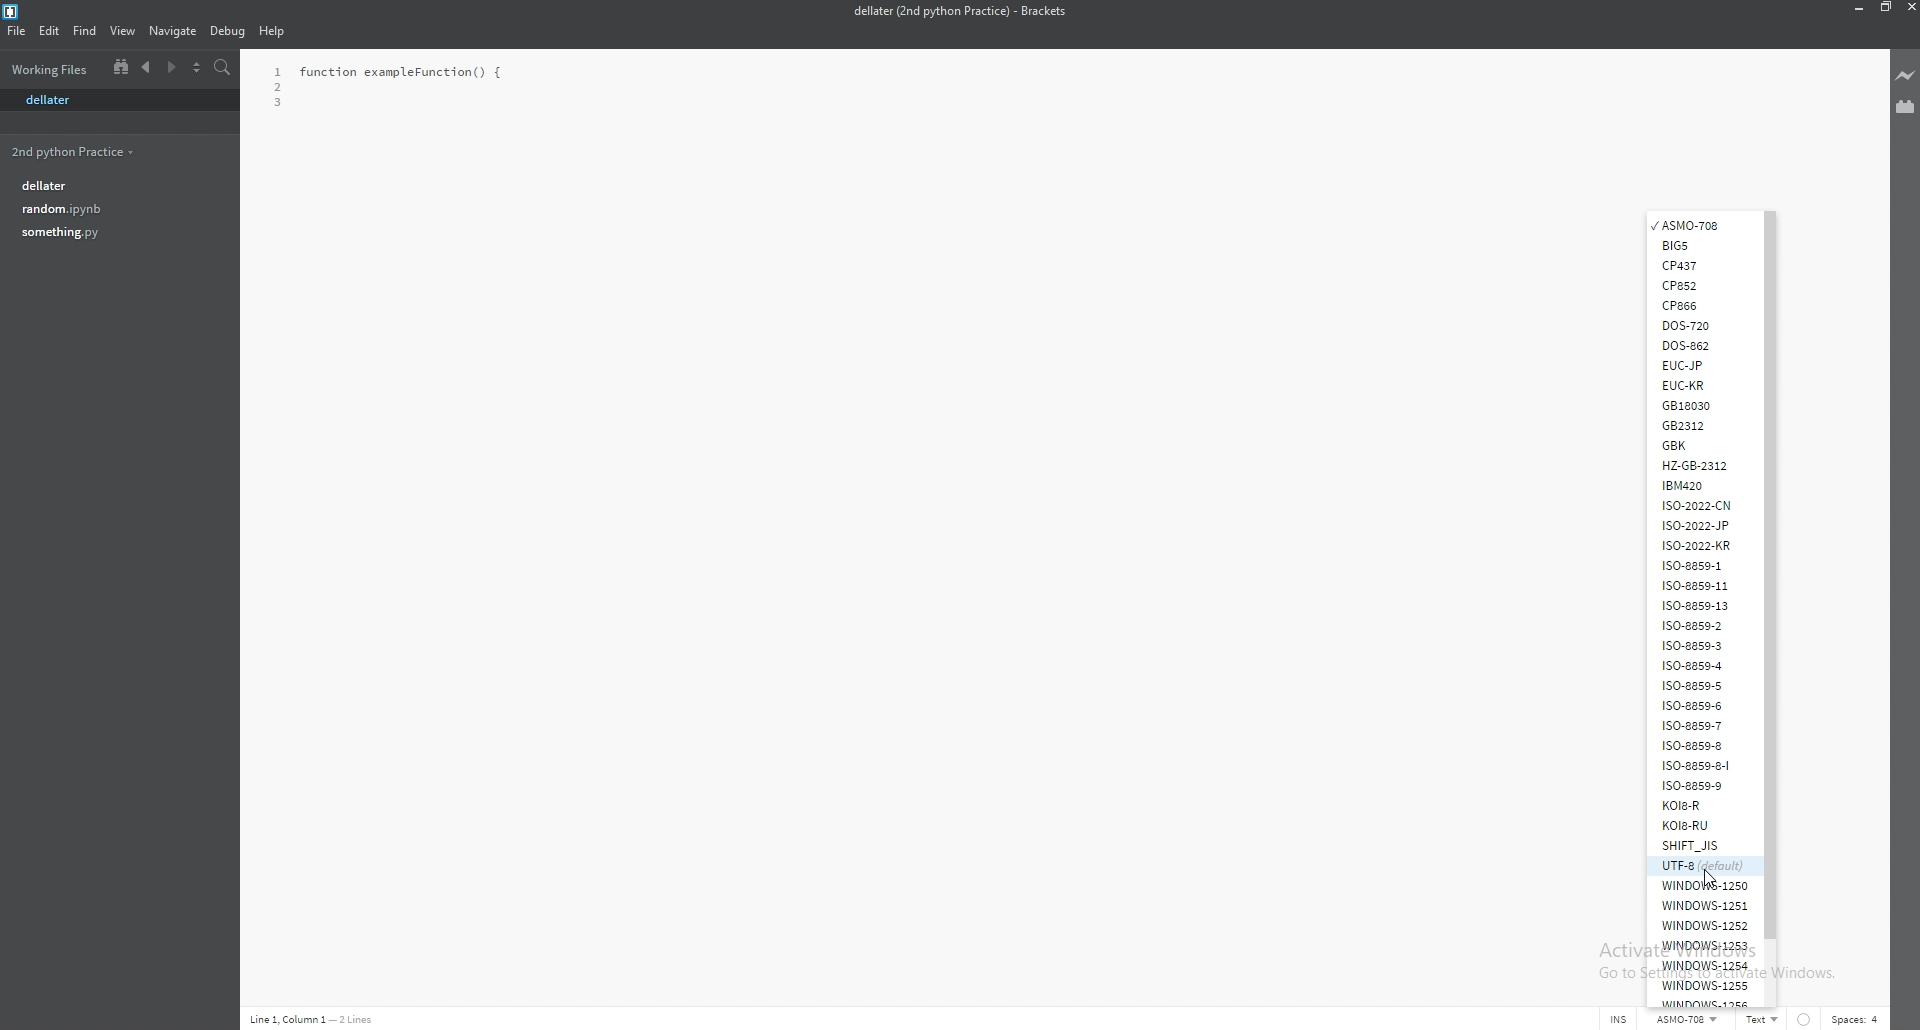 The height and width of the screenshot is (1030, 1920). What do you see at coordinates (961, 12) in the screenshot?
I see `dellater (2nd python practice) - brackets` at bounding box center [961, 12].